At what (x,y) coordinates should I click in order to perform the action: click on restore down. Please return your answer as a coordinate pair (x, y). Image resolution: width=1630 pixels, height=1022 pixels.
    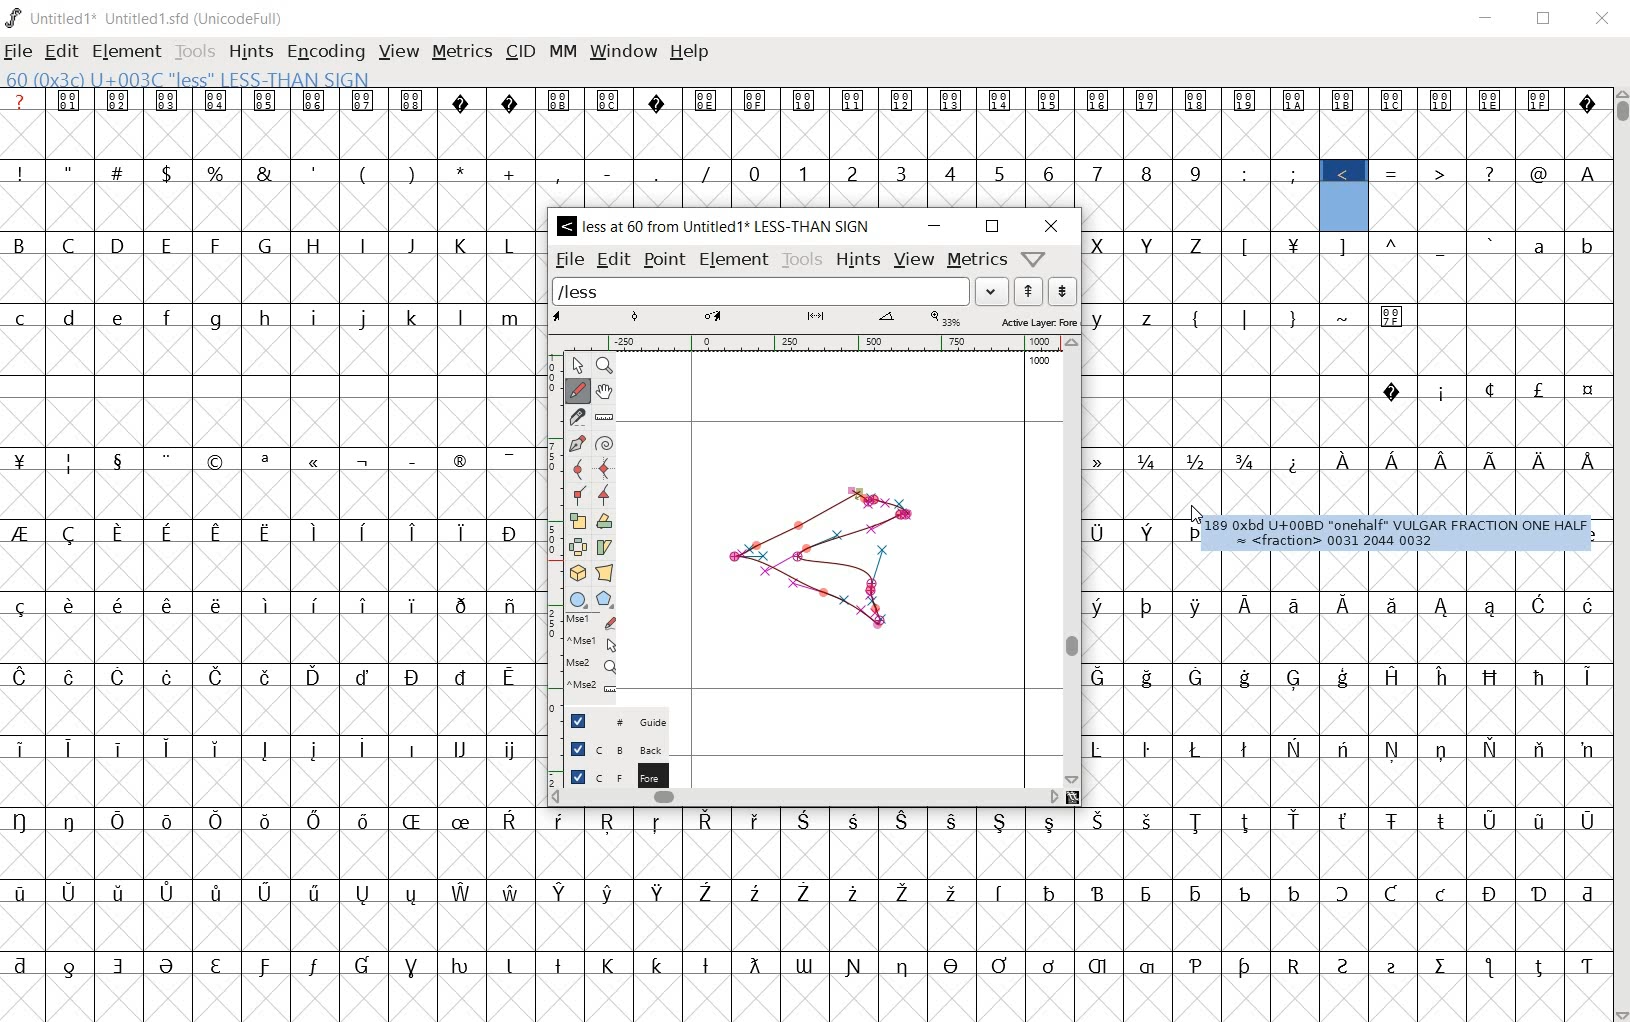
    Looking at the image, I should click on (992, 228).